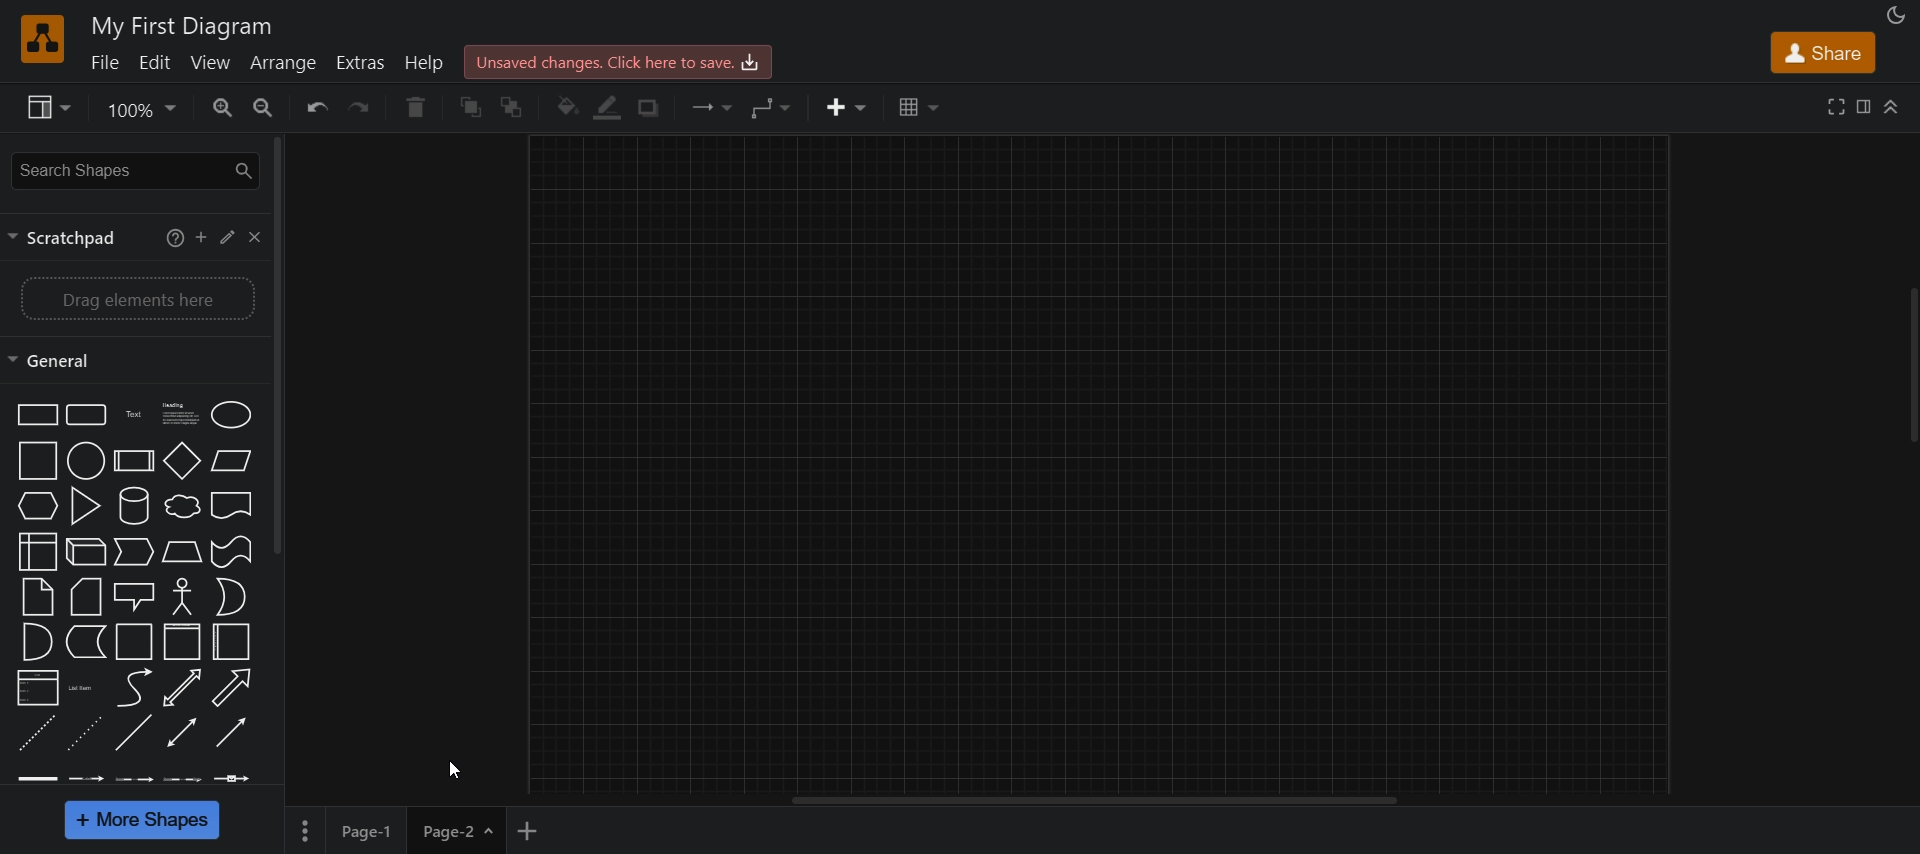  Describe the element at coordinates (293, 63) in the screenshot. I see `arrange` at that location.